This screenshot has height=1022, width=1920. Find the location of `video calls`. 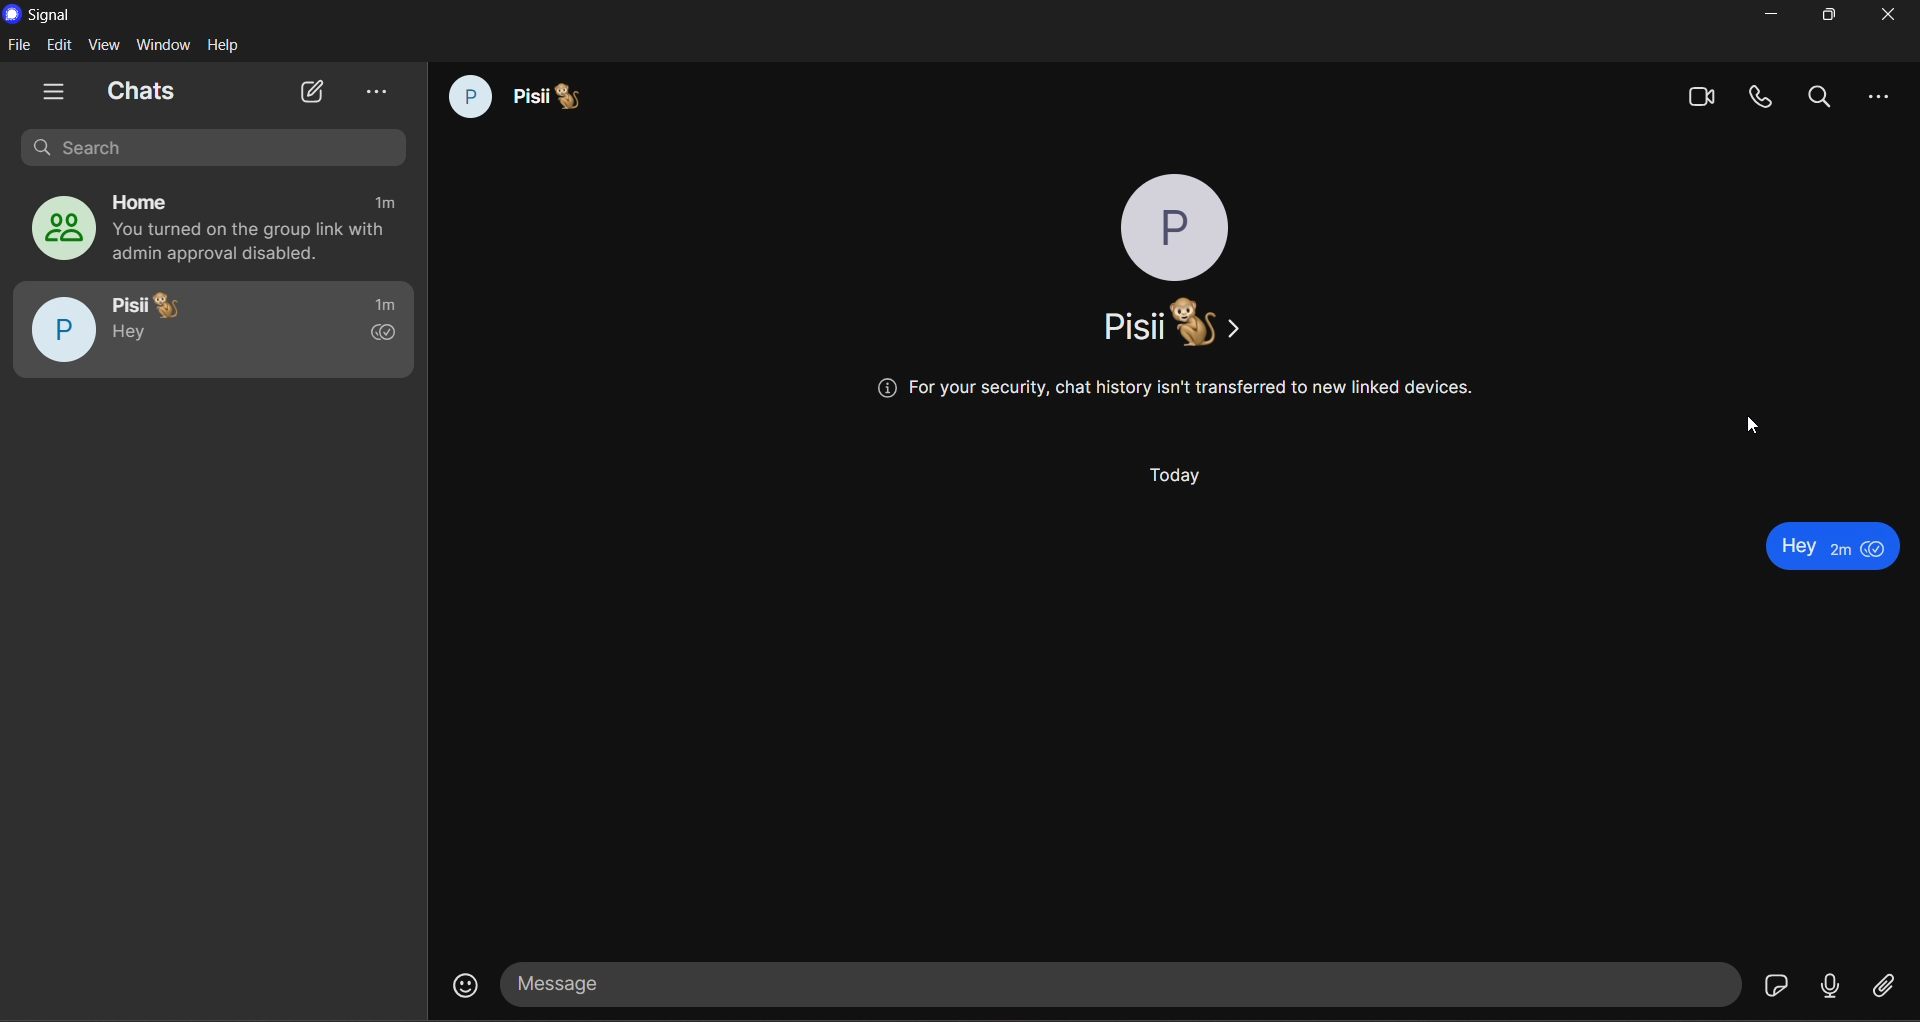

video calls is located at coordinates (1698, 99).